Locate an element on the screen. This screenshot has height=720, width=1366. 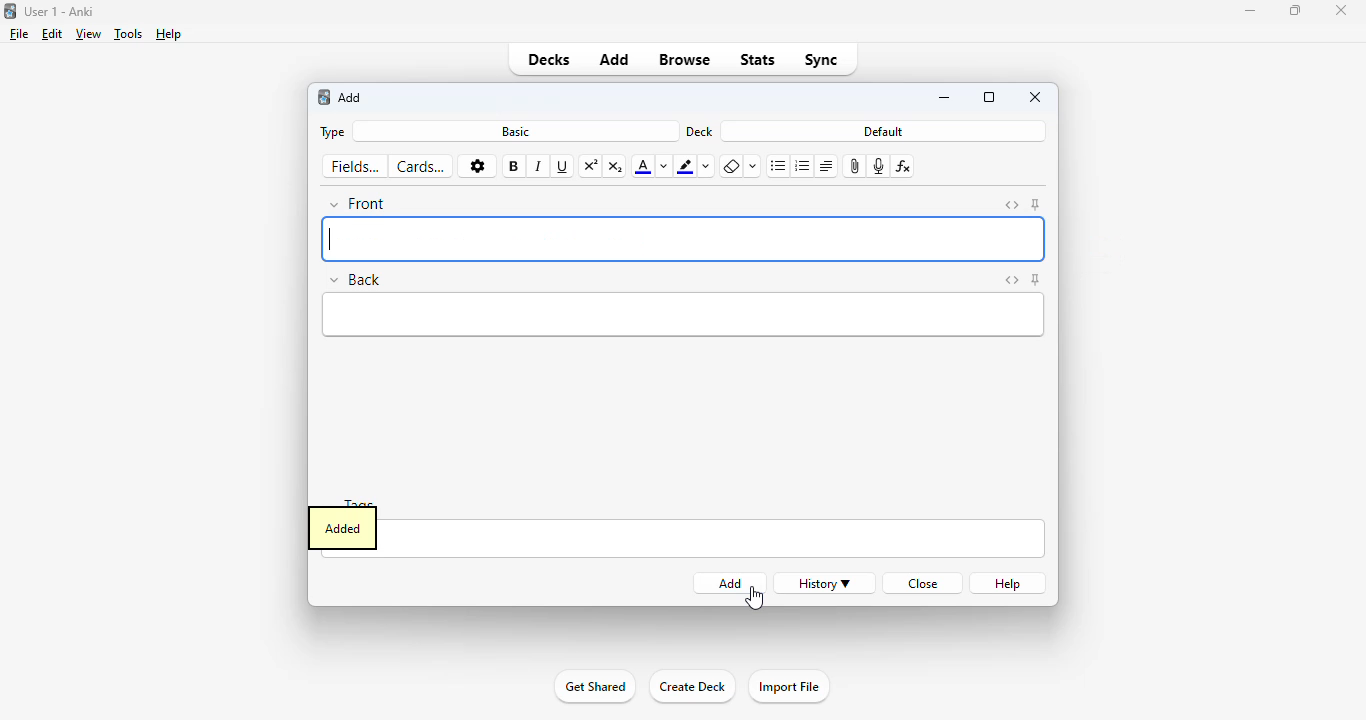
add is located at coordinates (728, 583).